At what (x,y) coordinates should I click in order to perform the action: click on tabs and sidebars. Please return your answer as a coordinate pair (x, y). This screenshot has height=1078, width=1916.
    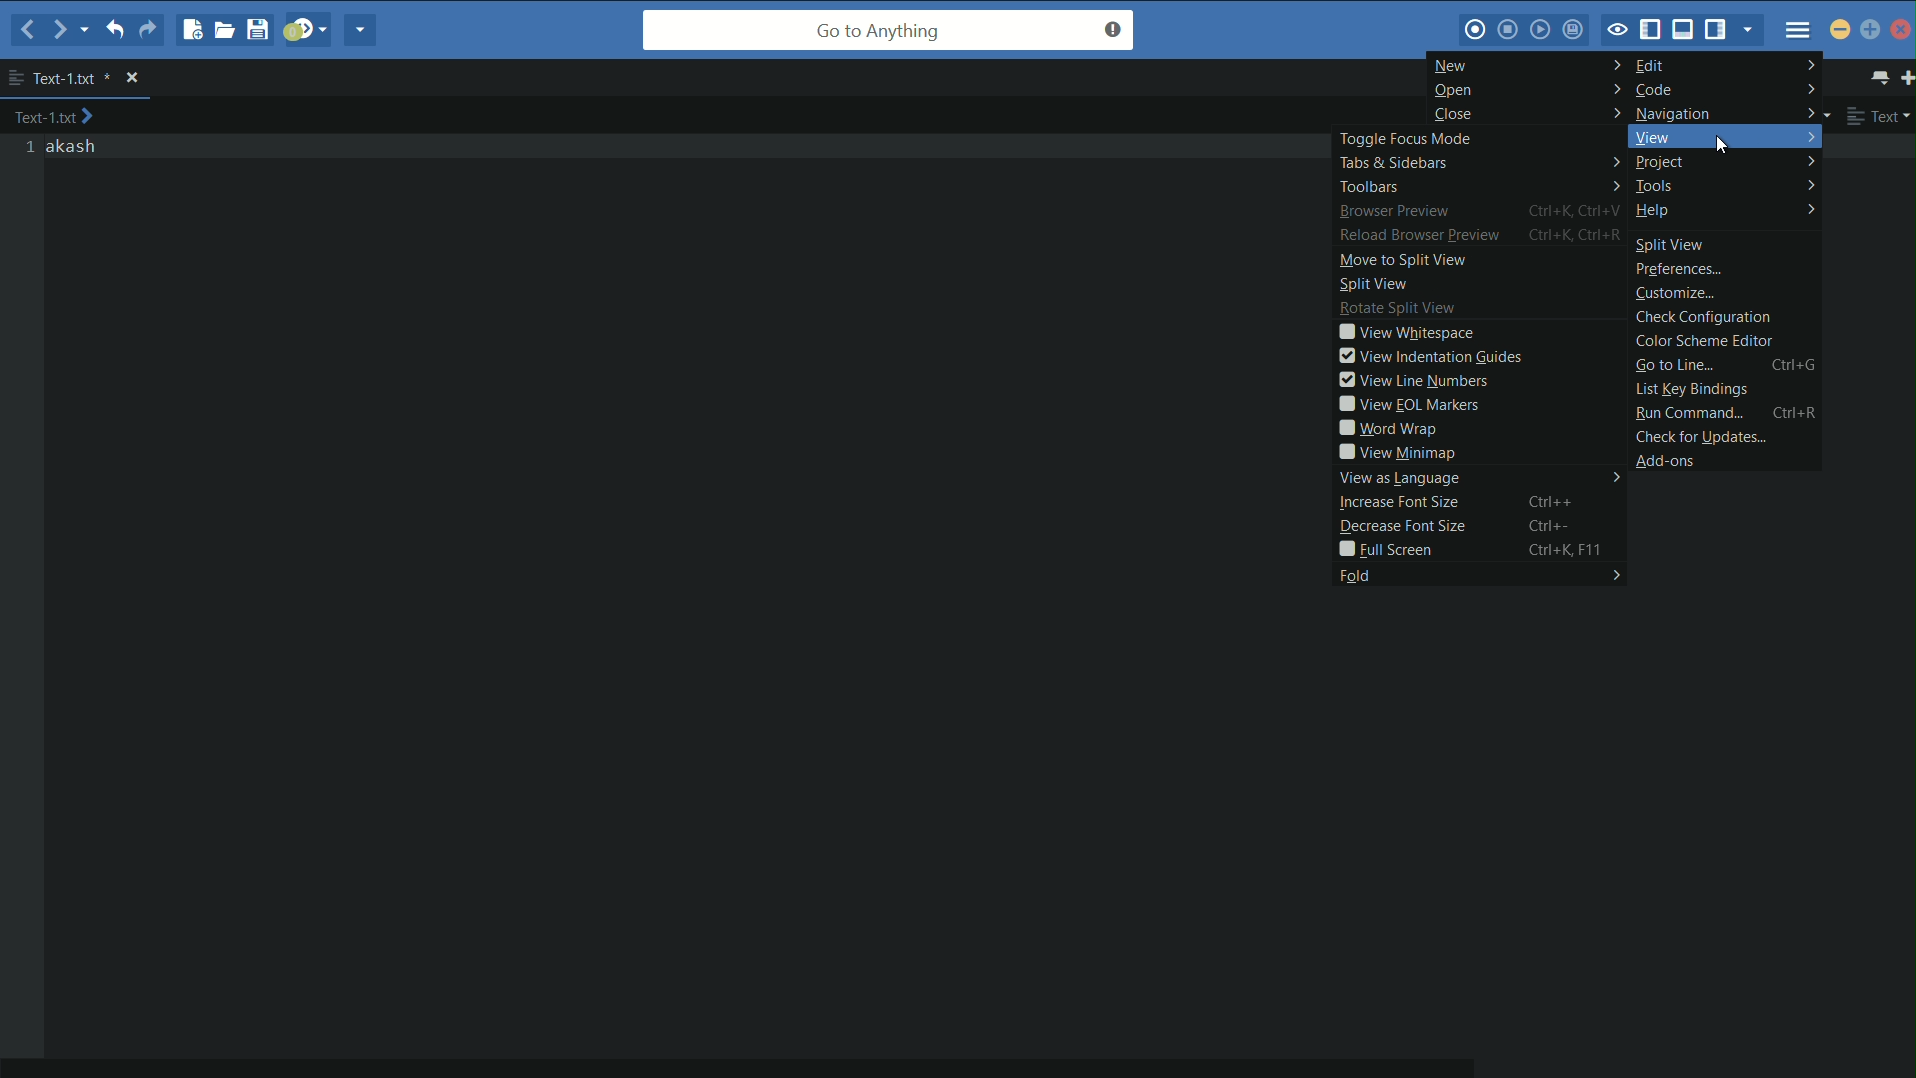
    Looking at the image, I should click on (1477, 162).